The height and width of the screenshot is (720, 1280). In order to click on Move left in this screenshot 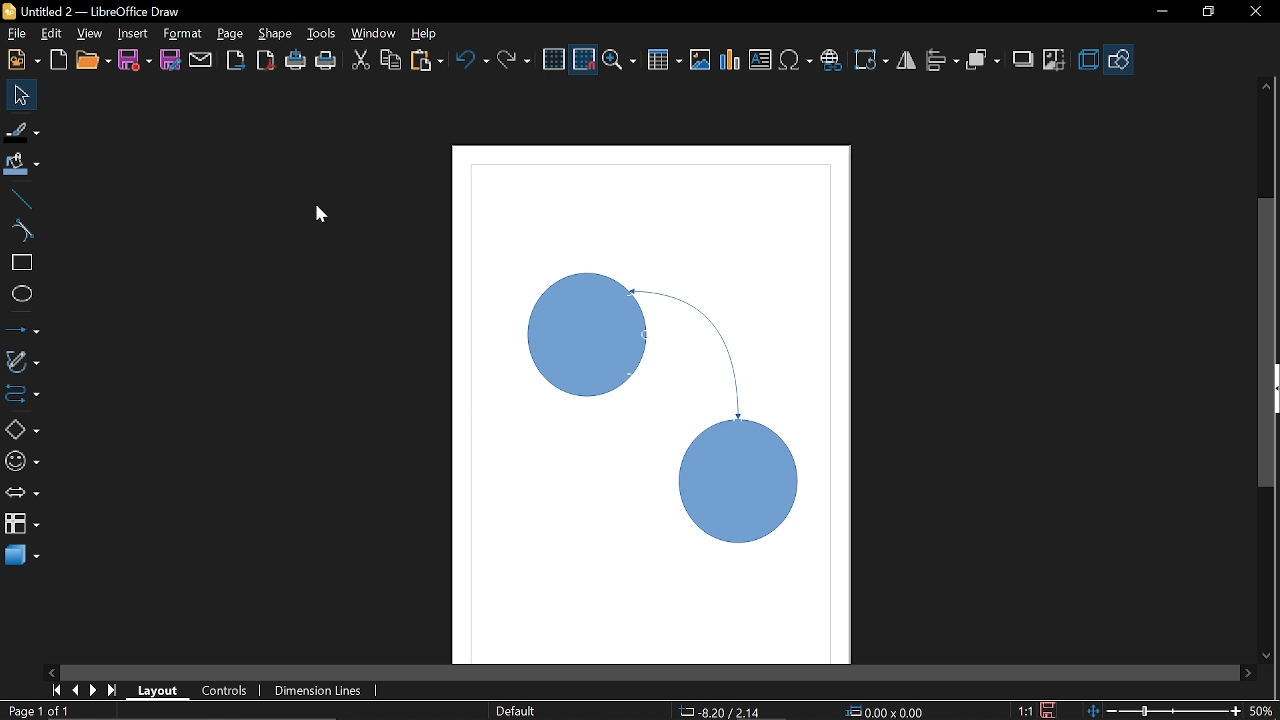, I will do `click(51, 672)`.